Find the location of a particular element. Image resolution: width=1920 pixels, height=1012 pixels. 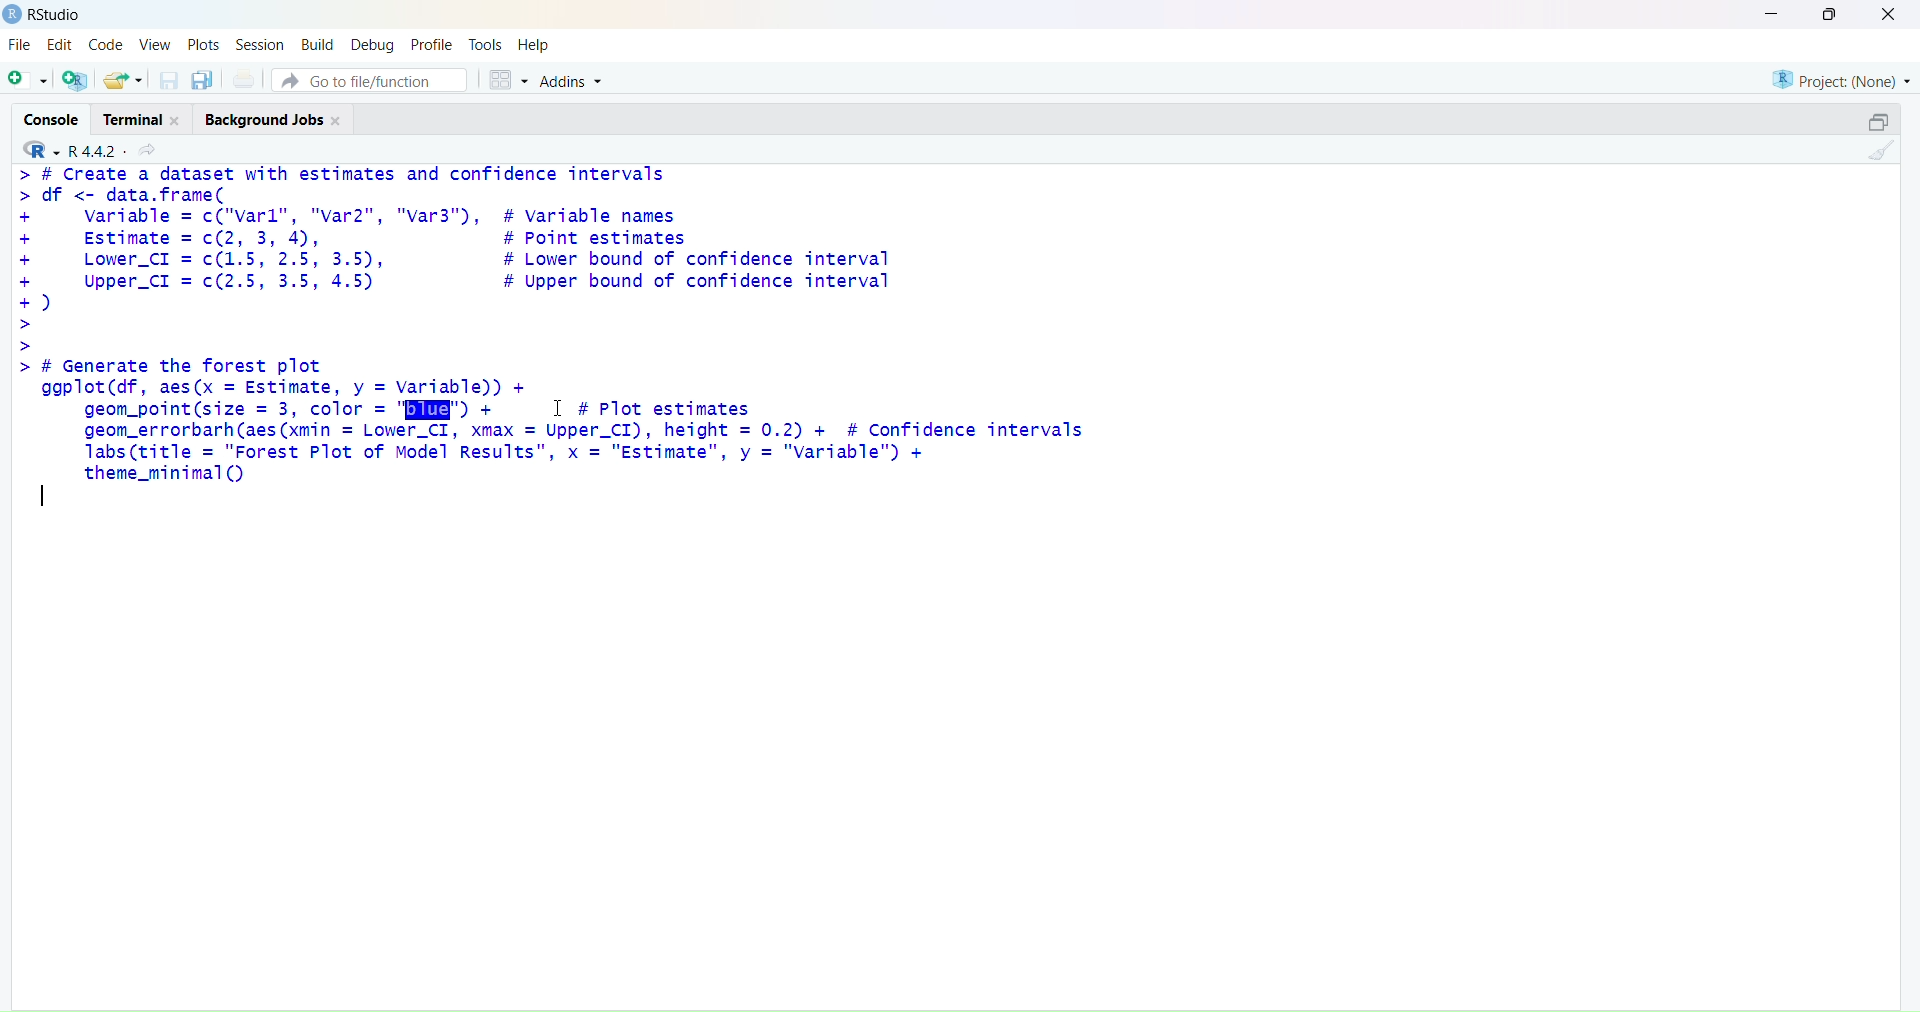

cursor is located at coordinates (558, 410).